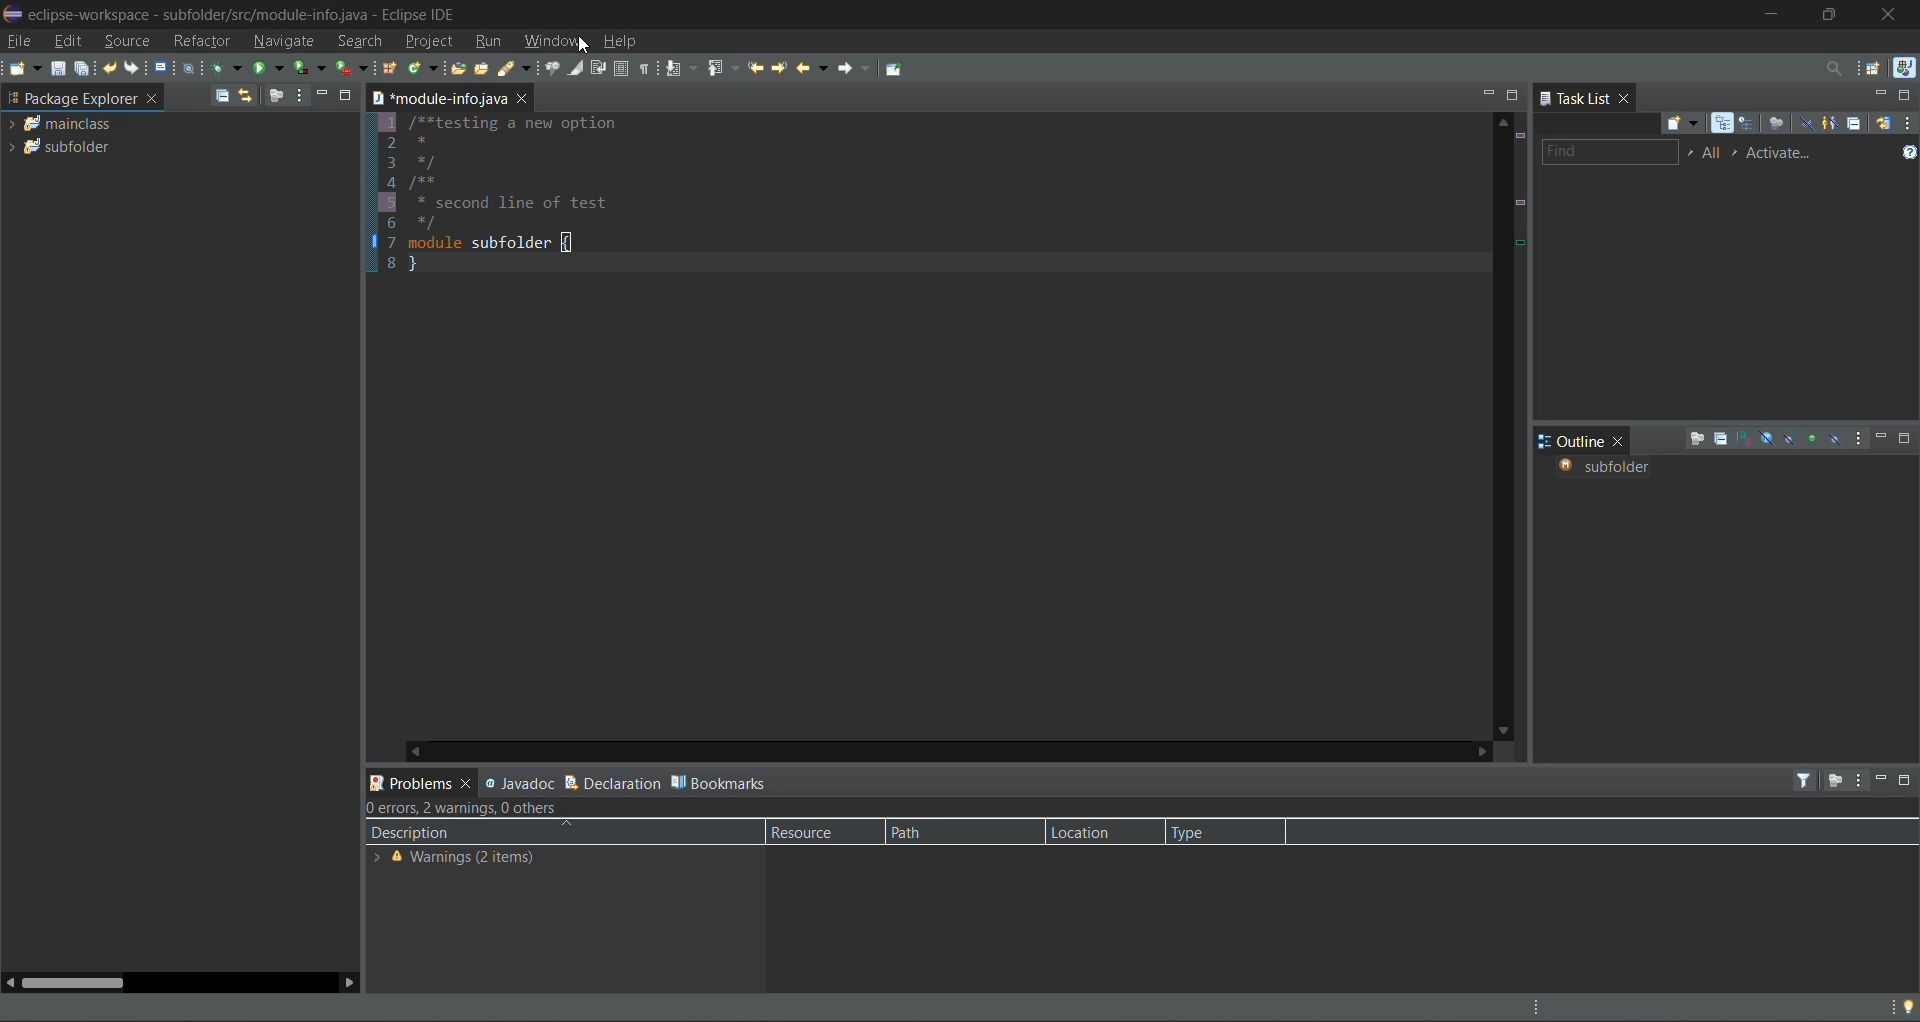 The image size is (1920, 1022). I want to click on new java class, so click(422, 66).